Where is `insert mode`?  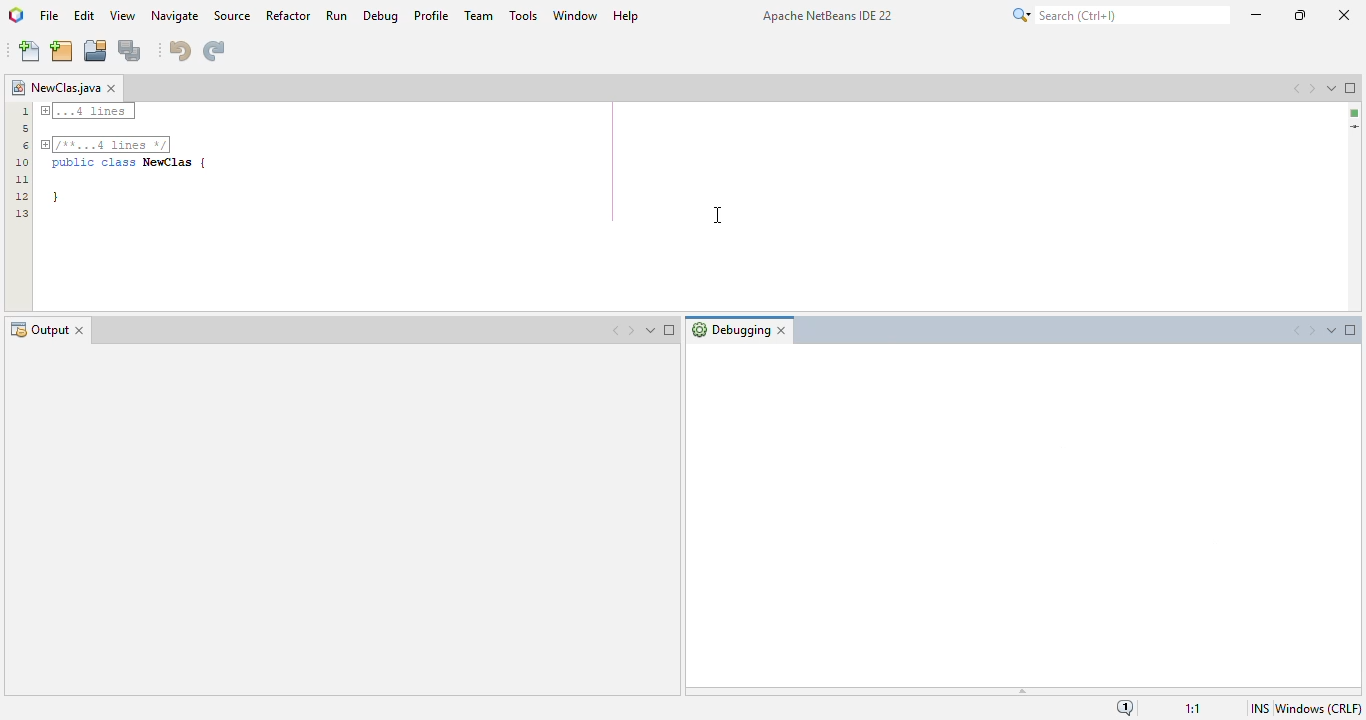
insert mode is located at coordinates (1259, 708).